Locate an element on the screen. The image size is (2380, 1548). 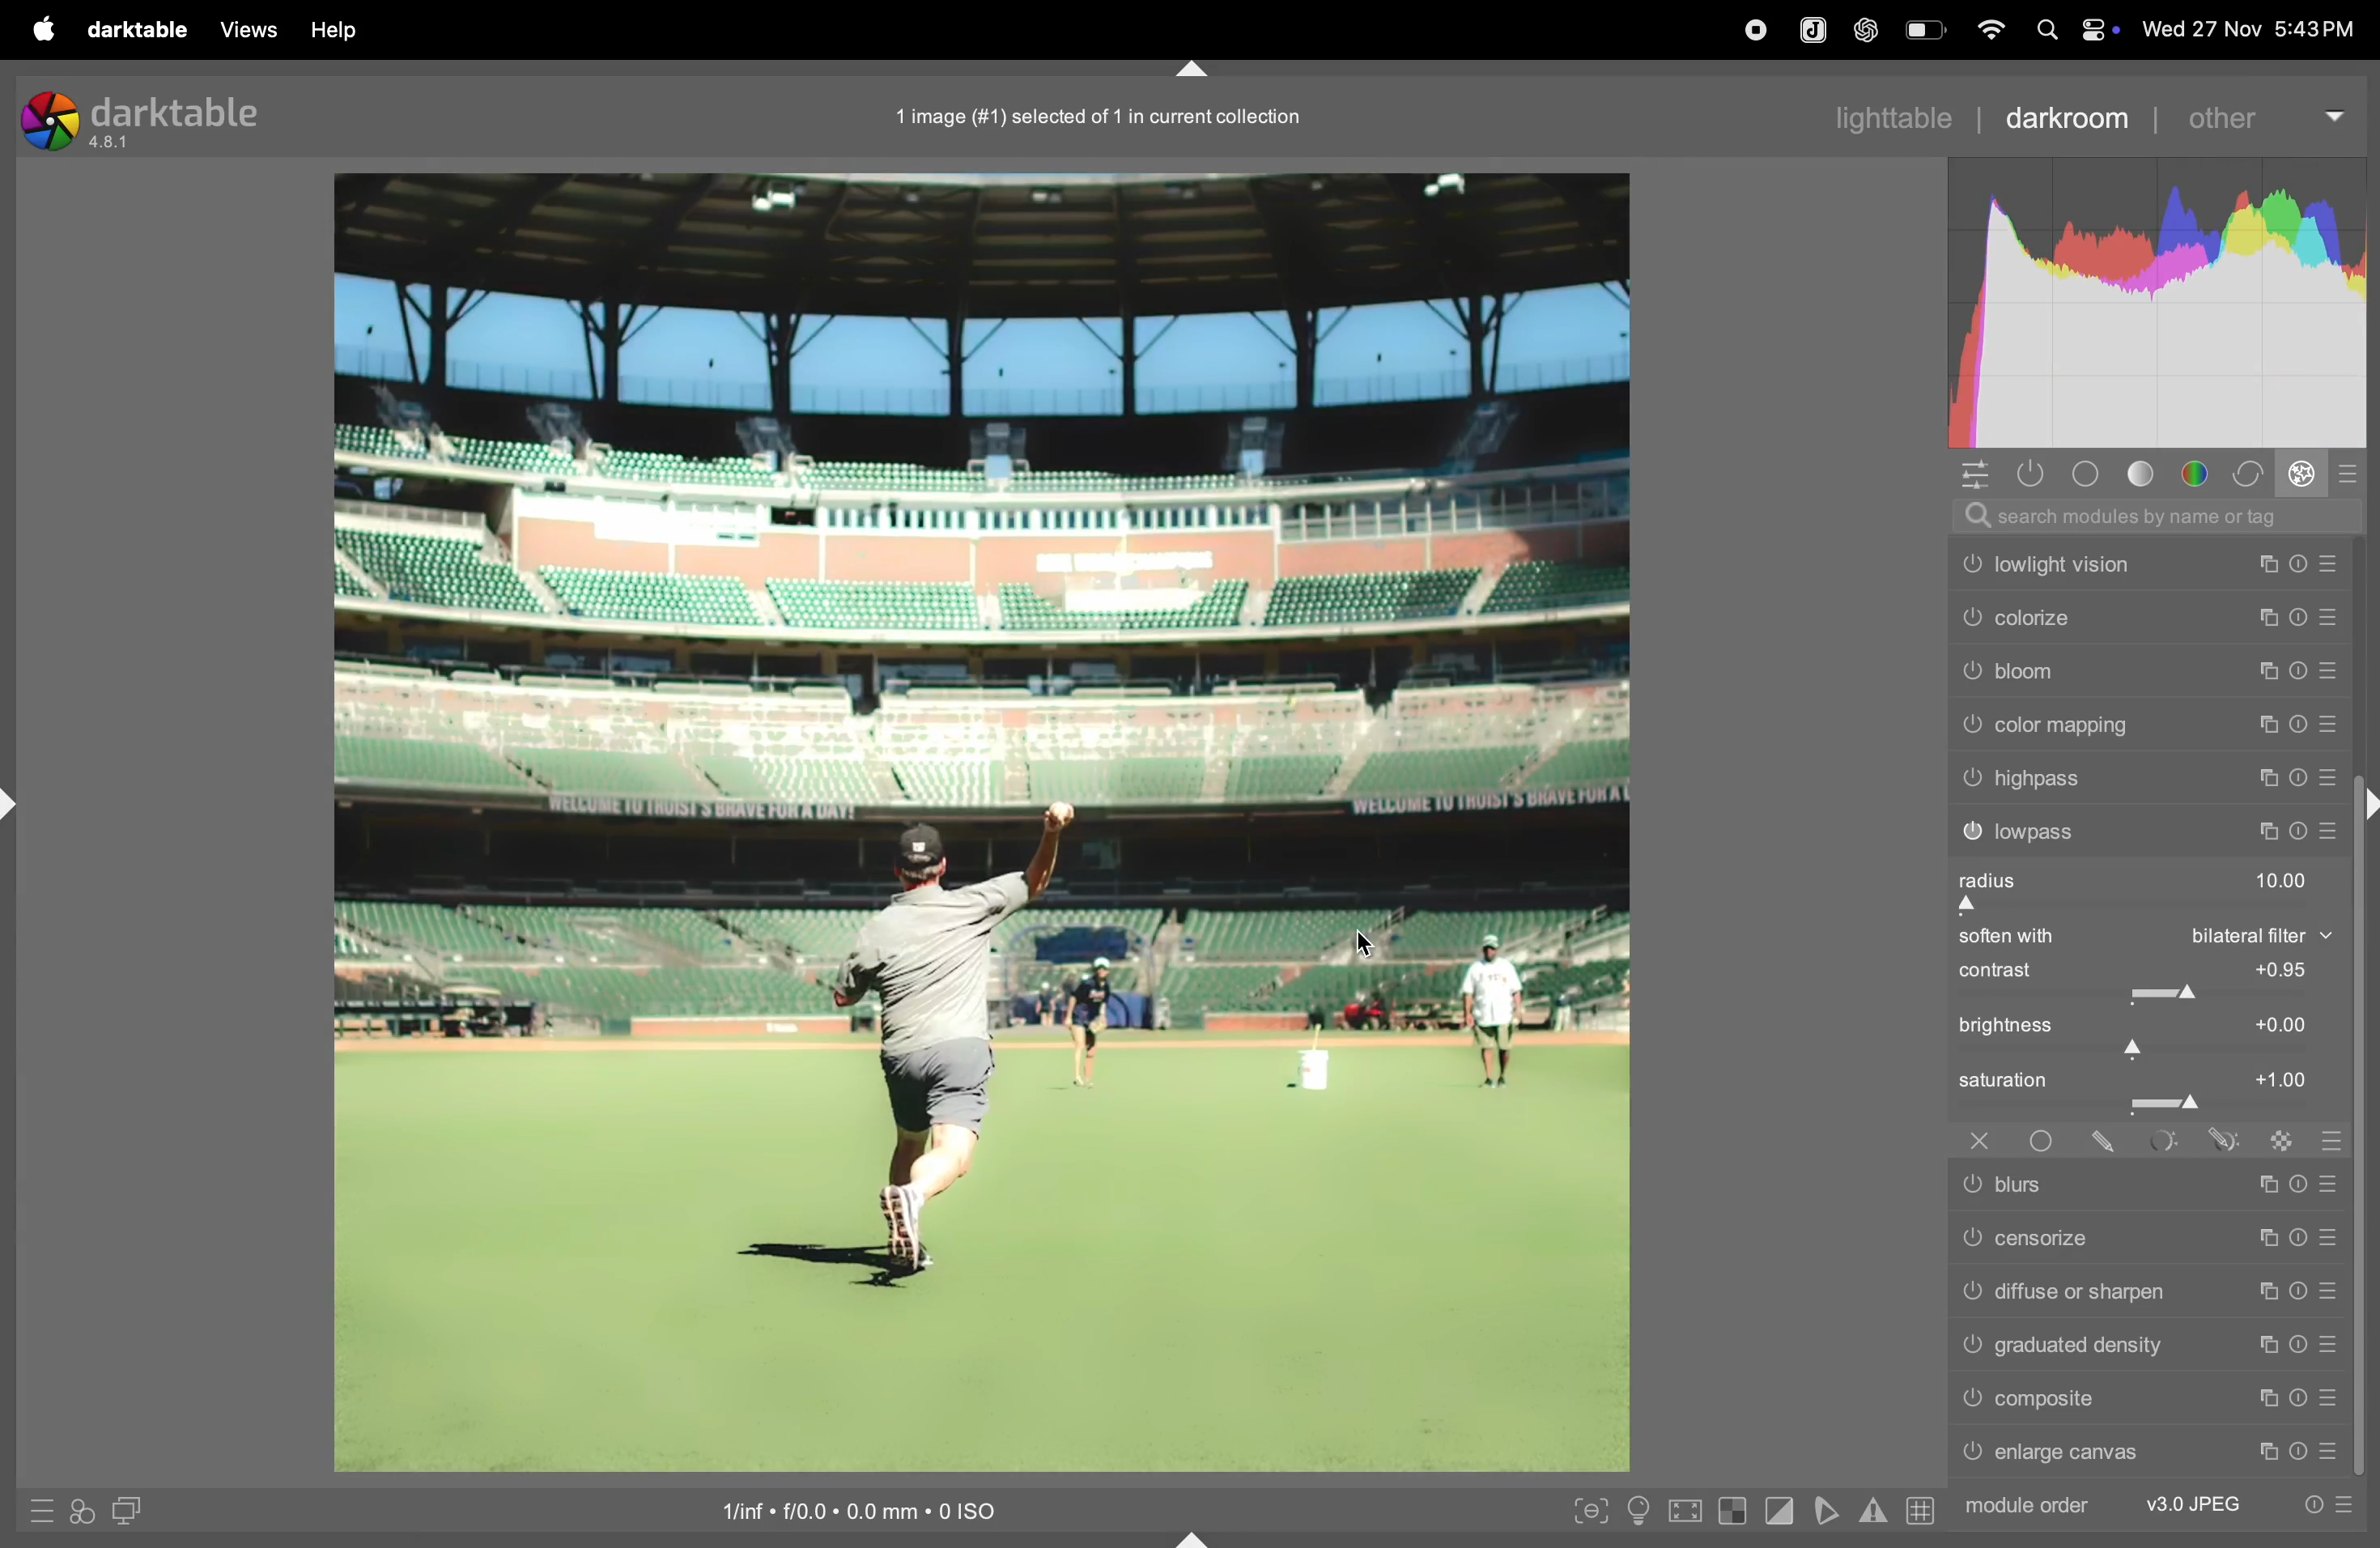
shift+ctrl+t is located at coordinates (1194, 69).